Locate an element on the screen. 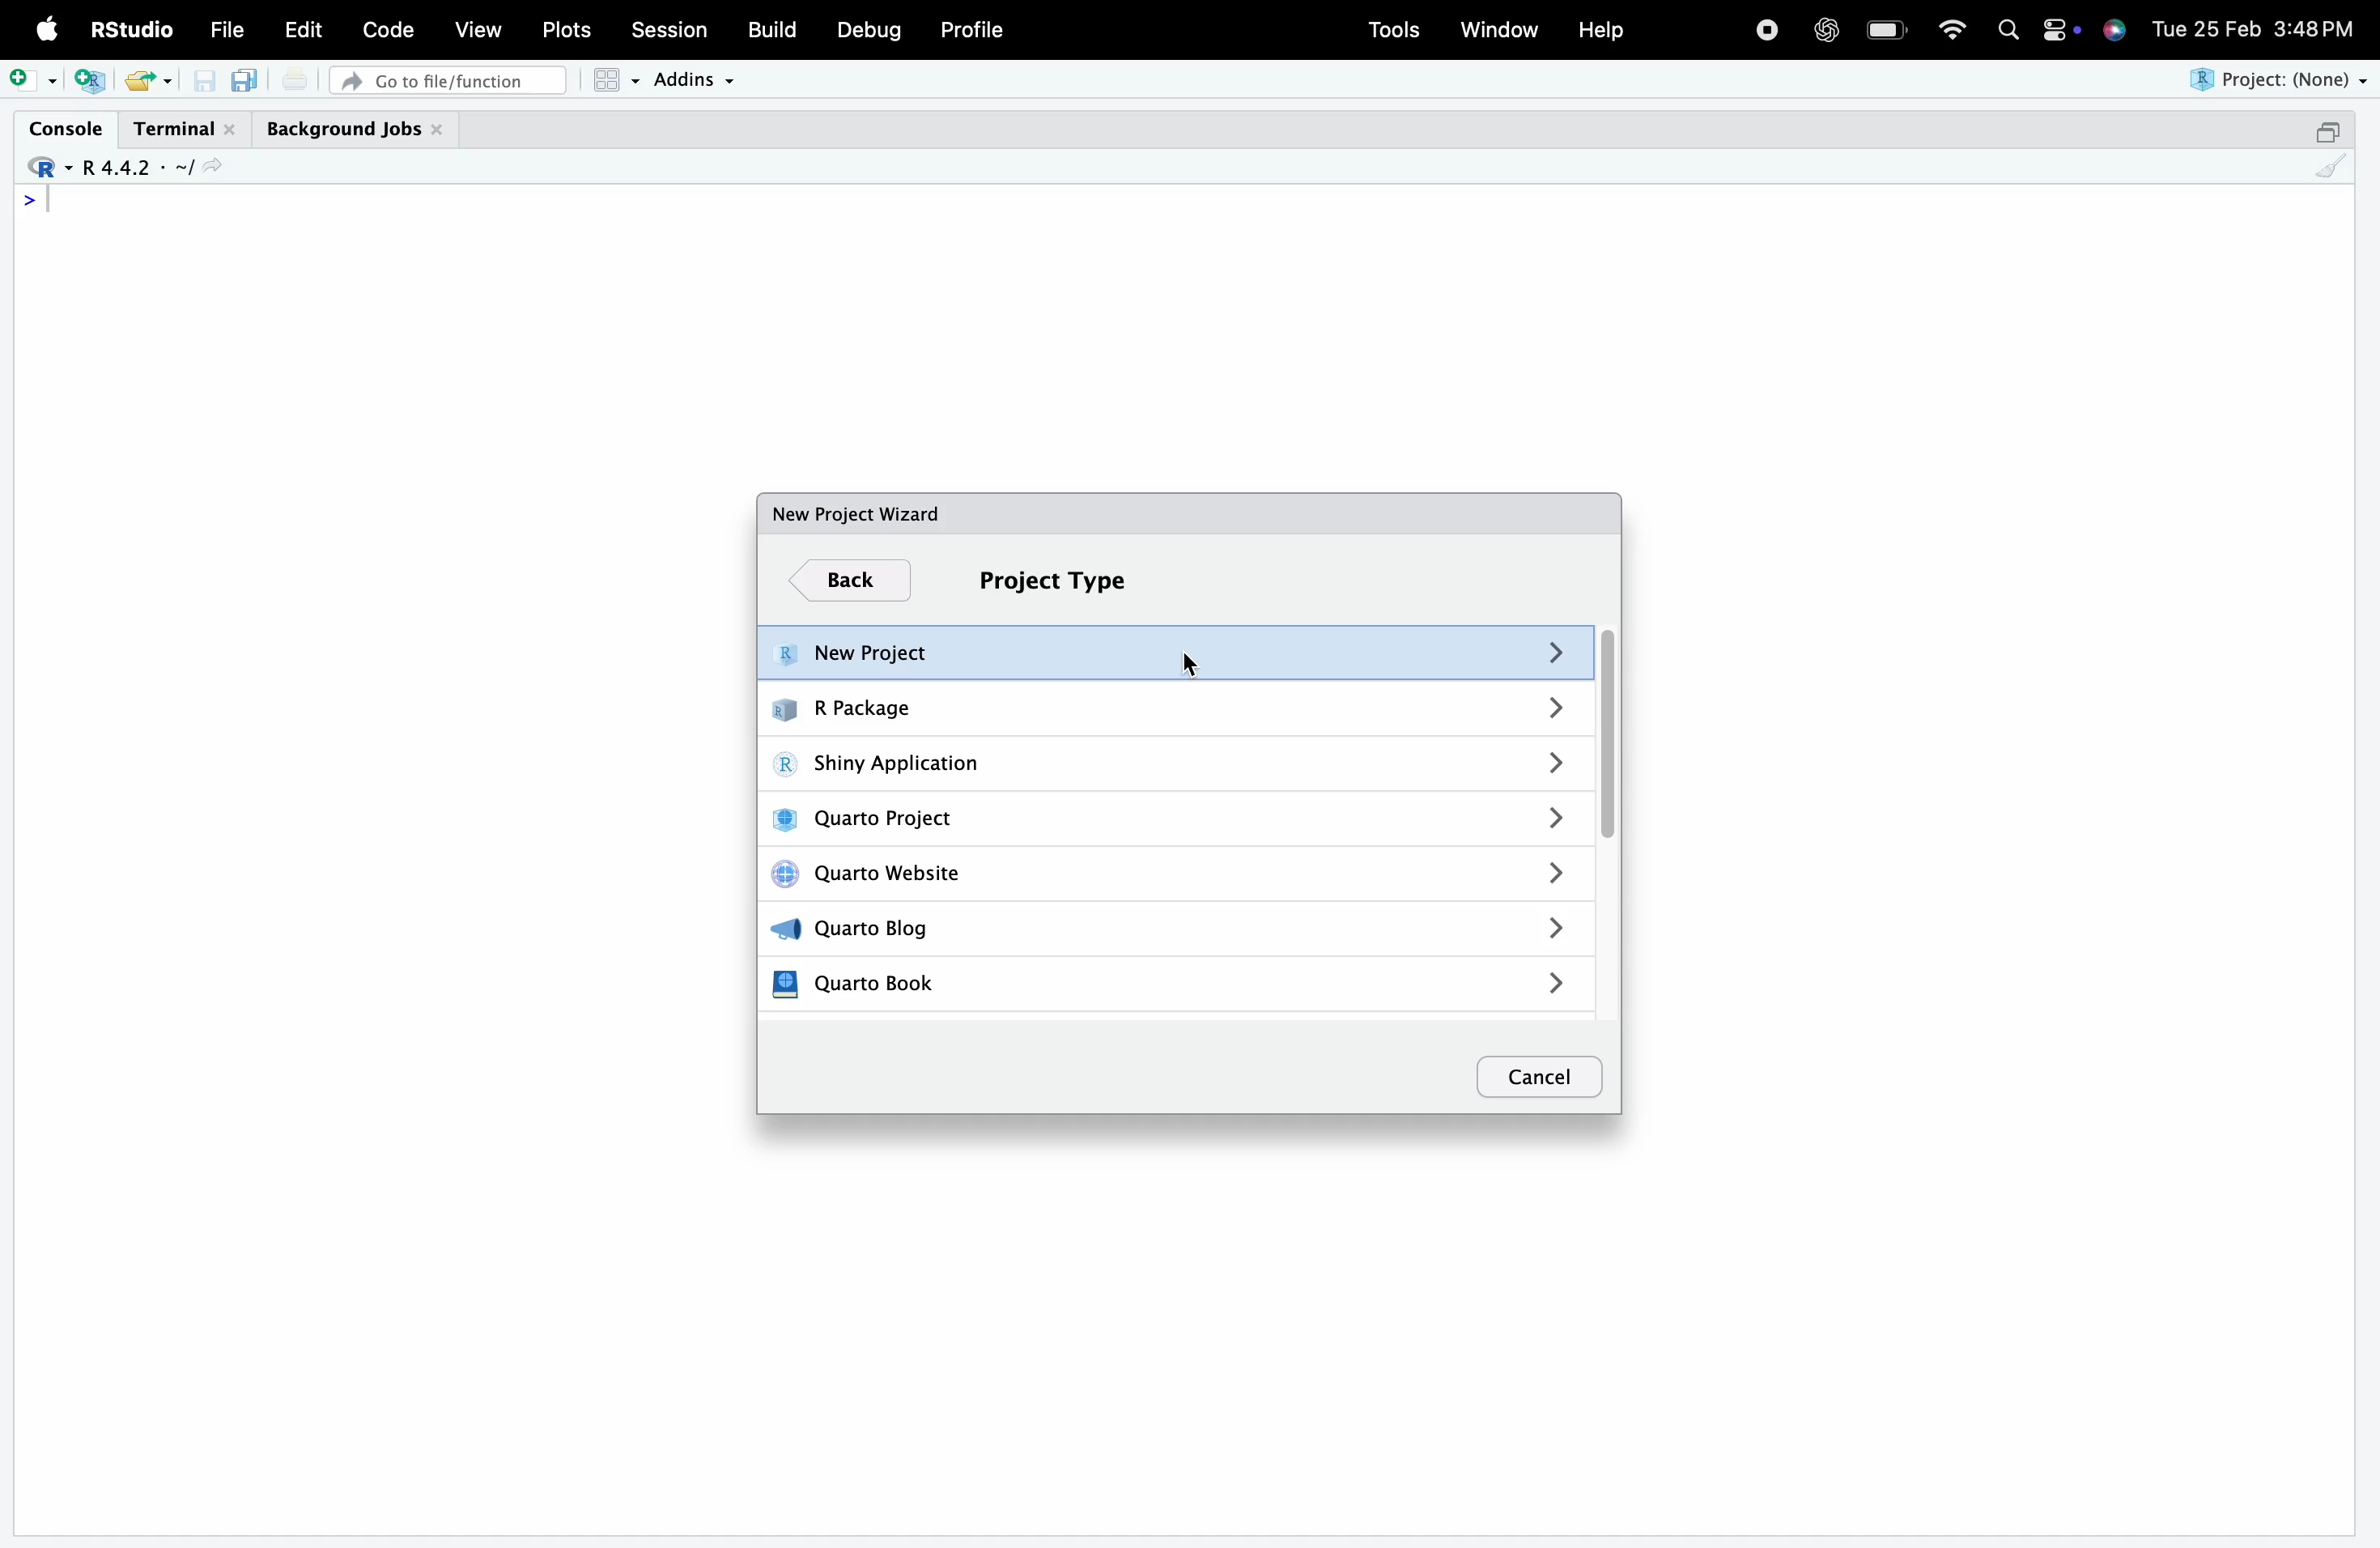 This screenshot has width=2380, height=1548. Go to file/function is located at coordinates (447, 81).